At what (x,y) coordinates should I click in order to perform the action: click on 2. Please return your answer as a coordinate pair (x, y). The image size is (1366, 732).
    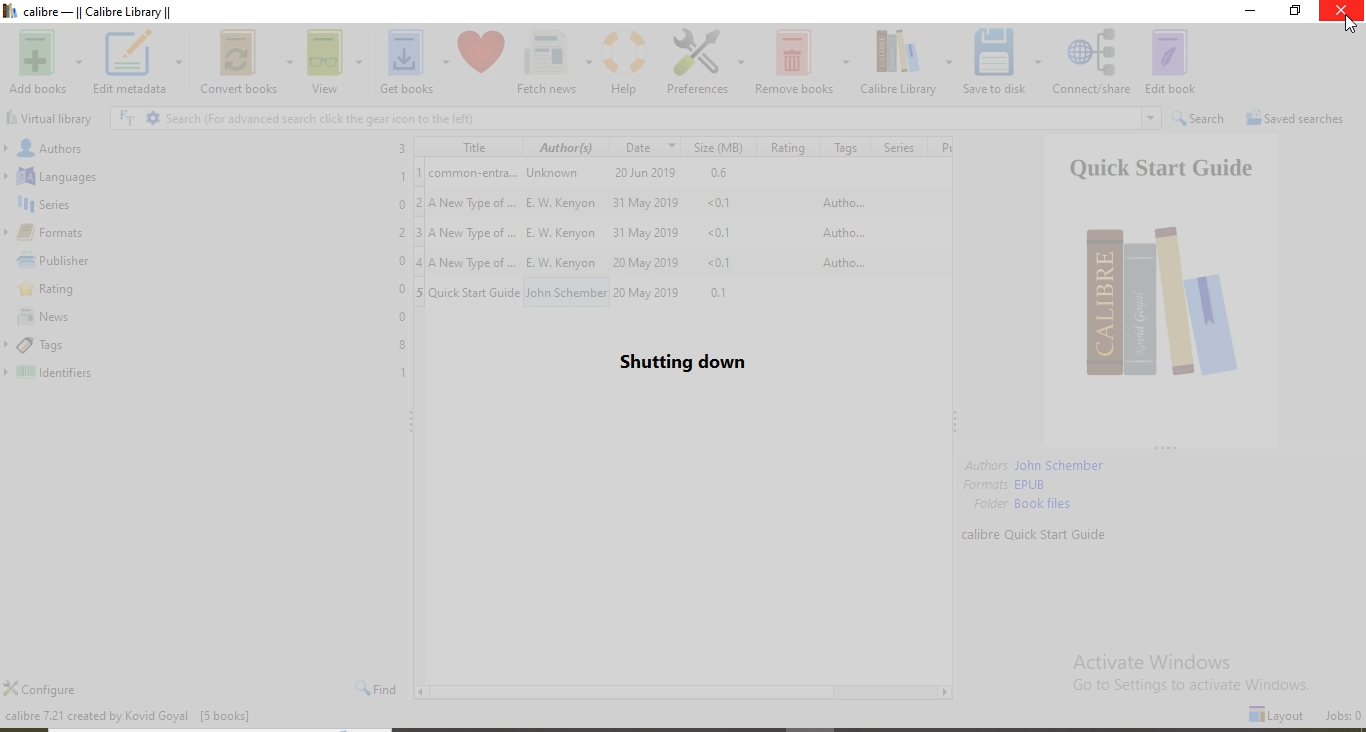
    Looking at the image, I should click on (418, 200).